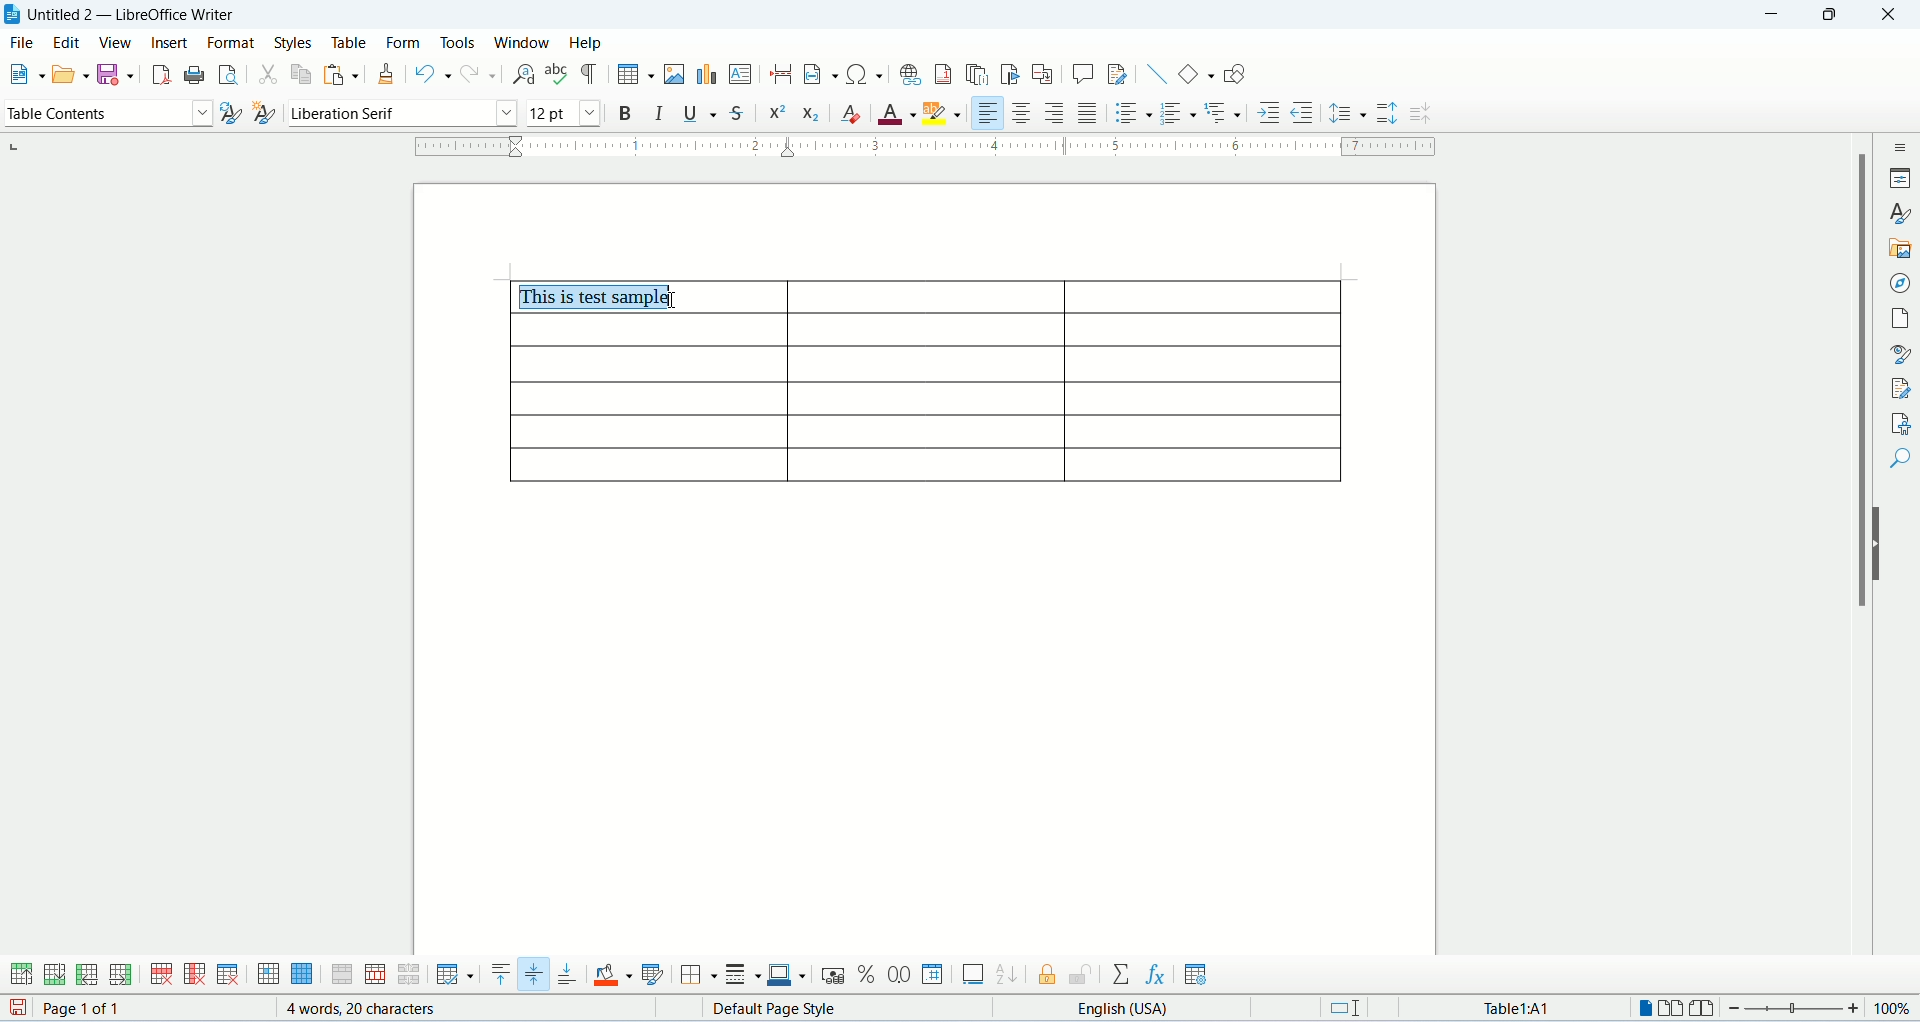  What do you see at coordinates (403, 115) in the screenshot?
I see `font name` at bounding box center [403, 115].